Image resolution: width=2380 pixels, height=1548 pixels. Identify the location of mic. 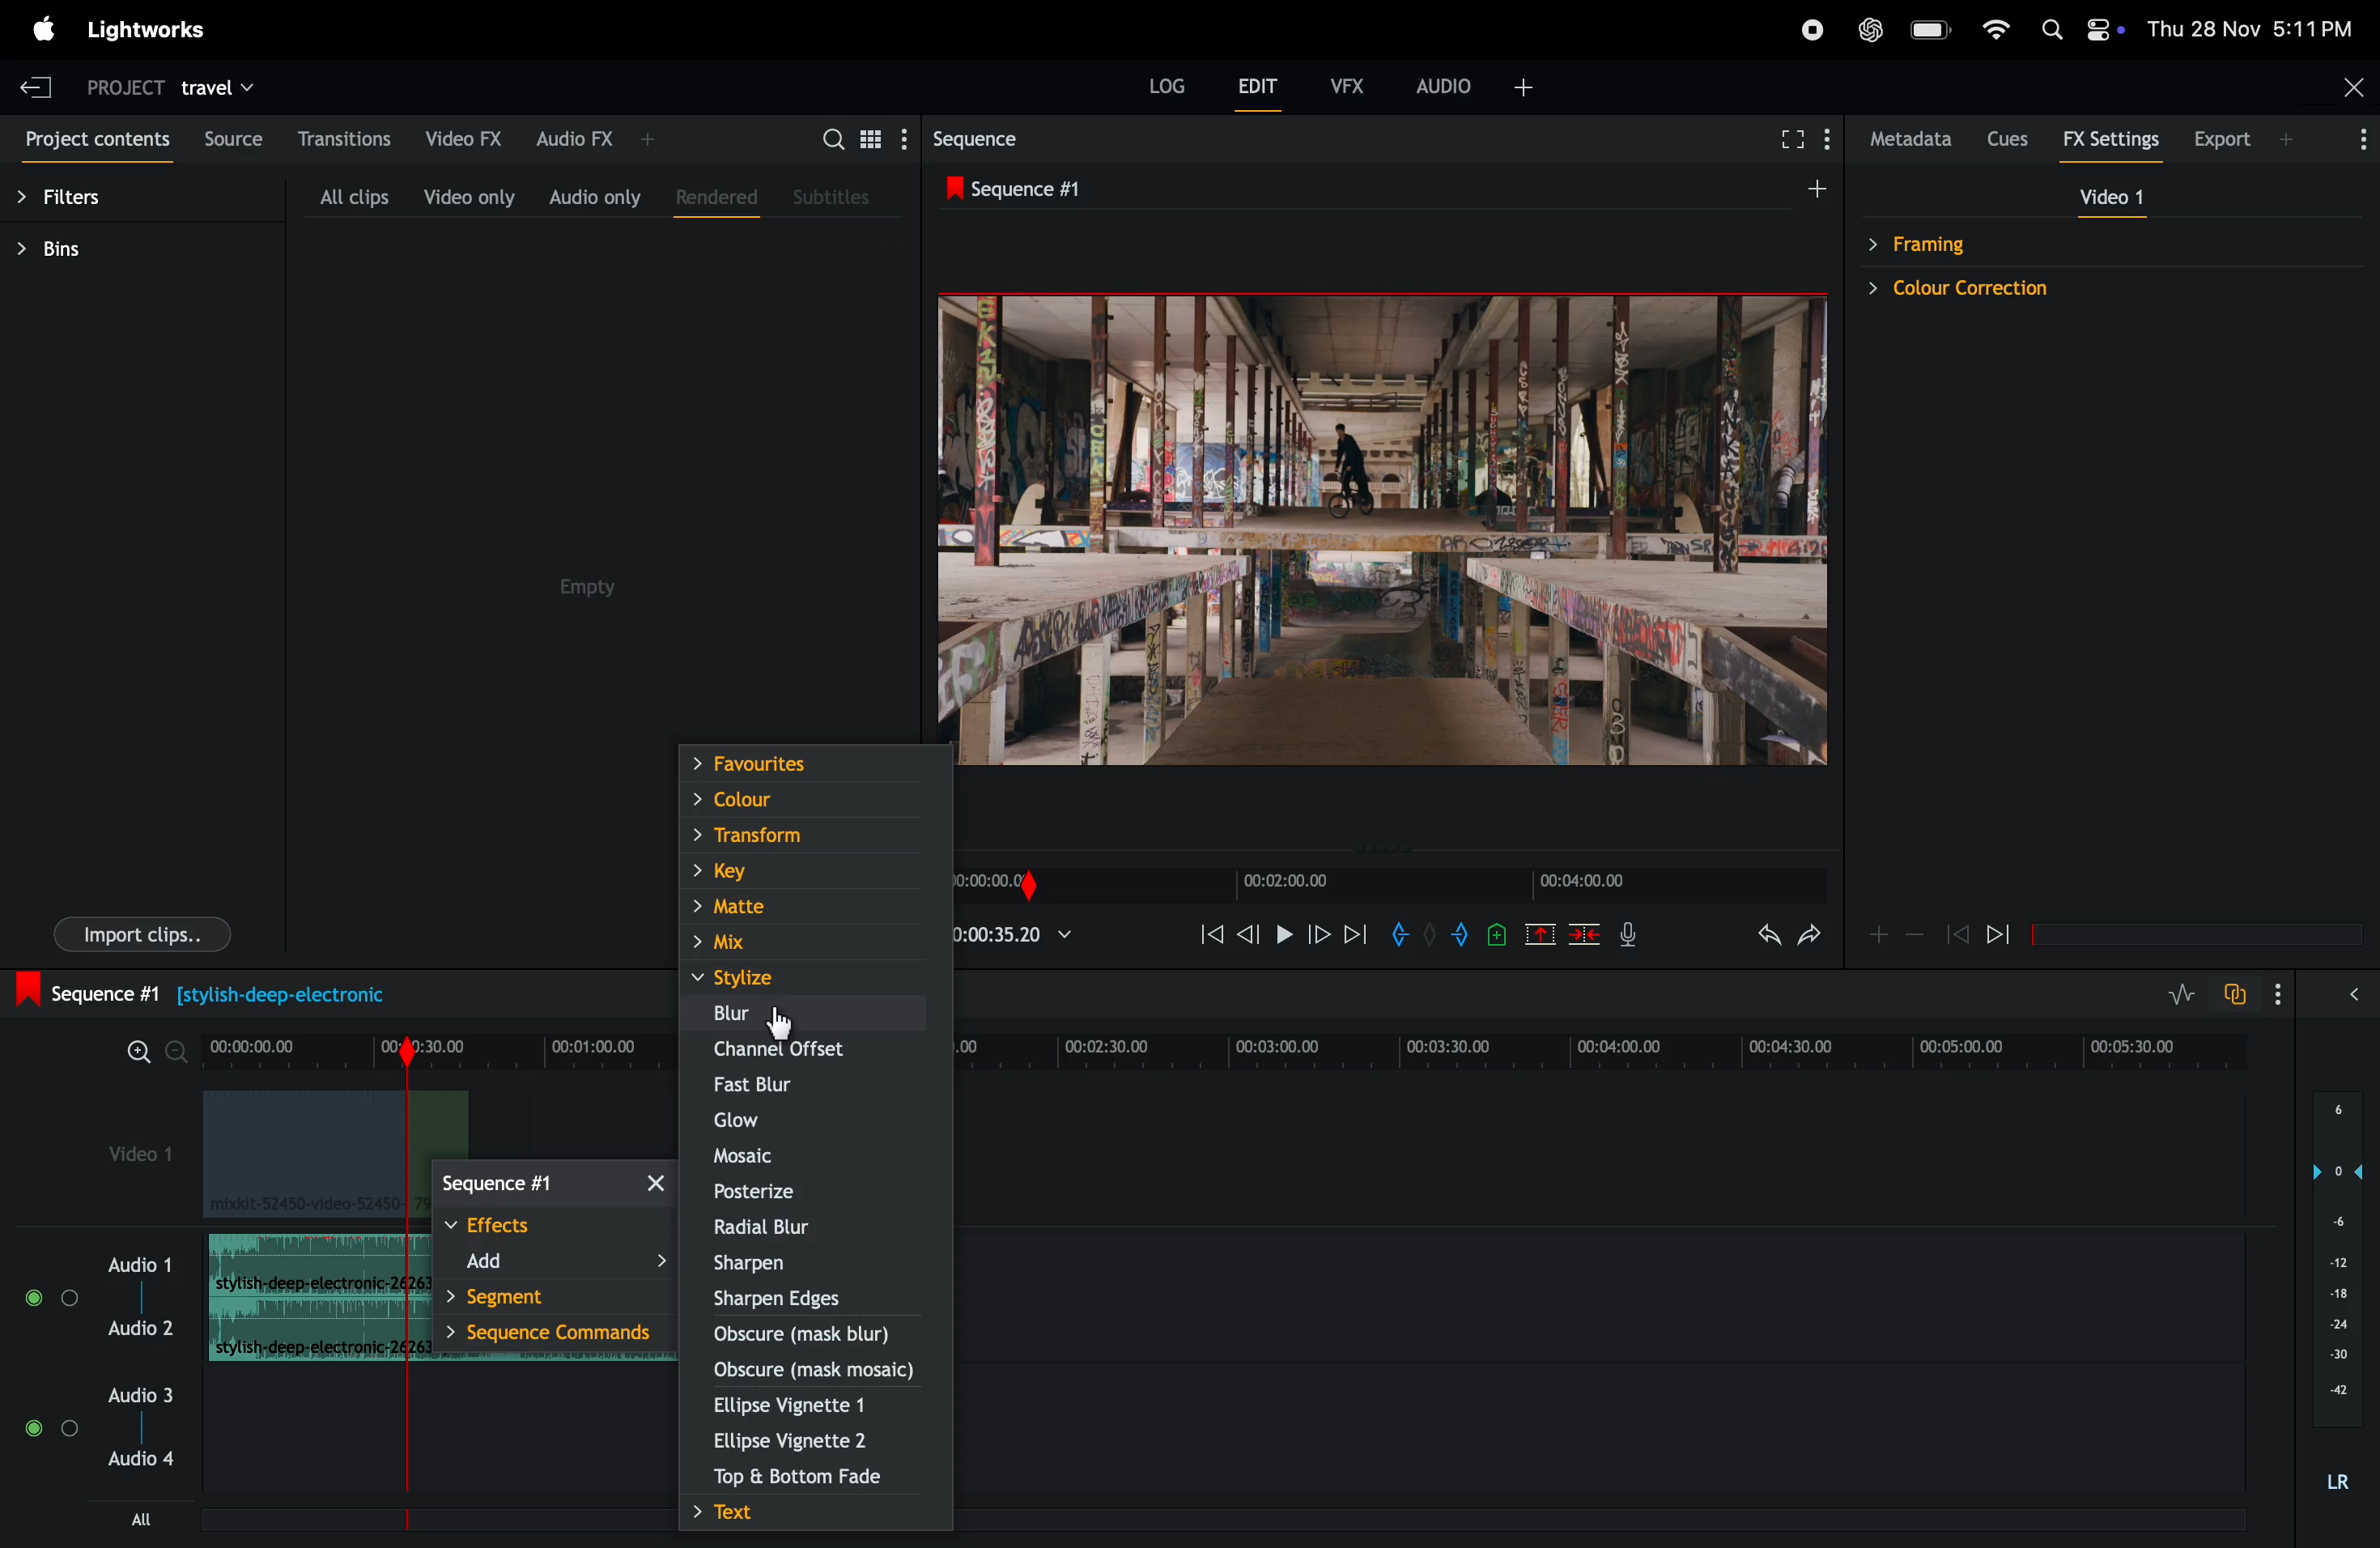
(1635, 937).